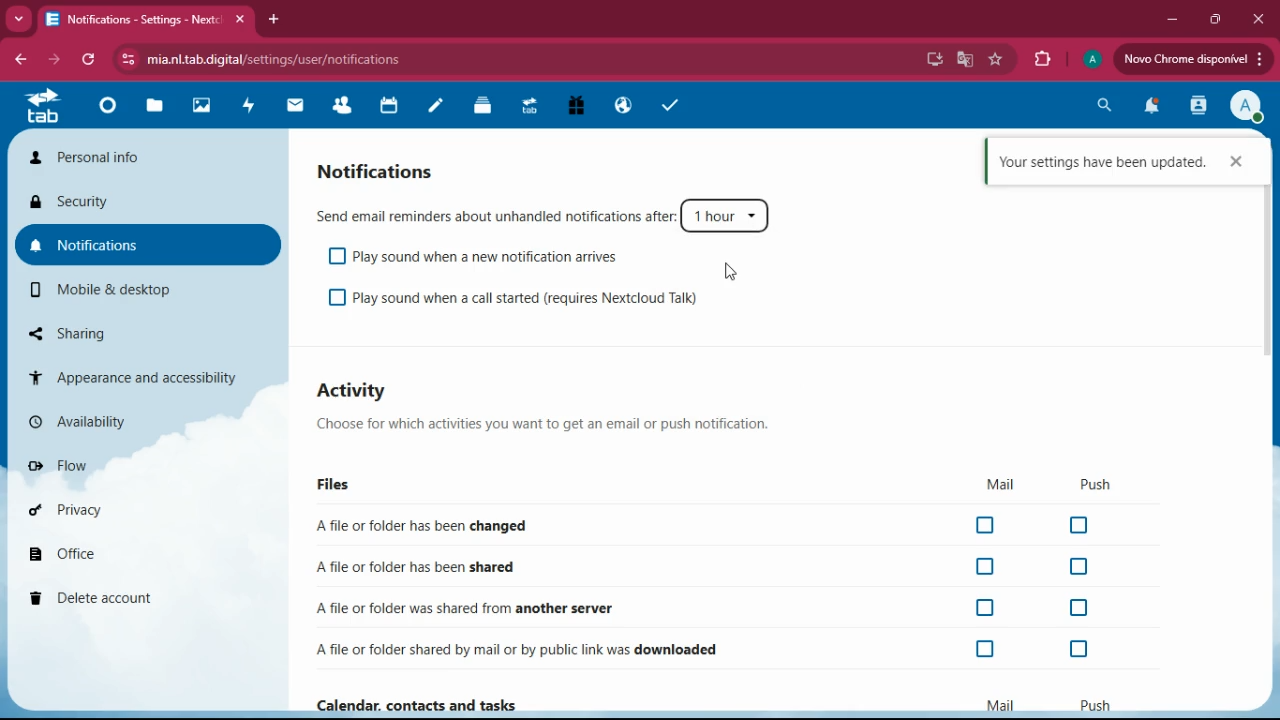 This screenshot has height=720, width=1280. I want to click on off, so click(984, 567).